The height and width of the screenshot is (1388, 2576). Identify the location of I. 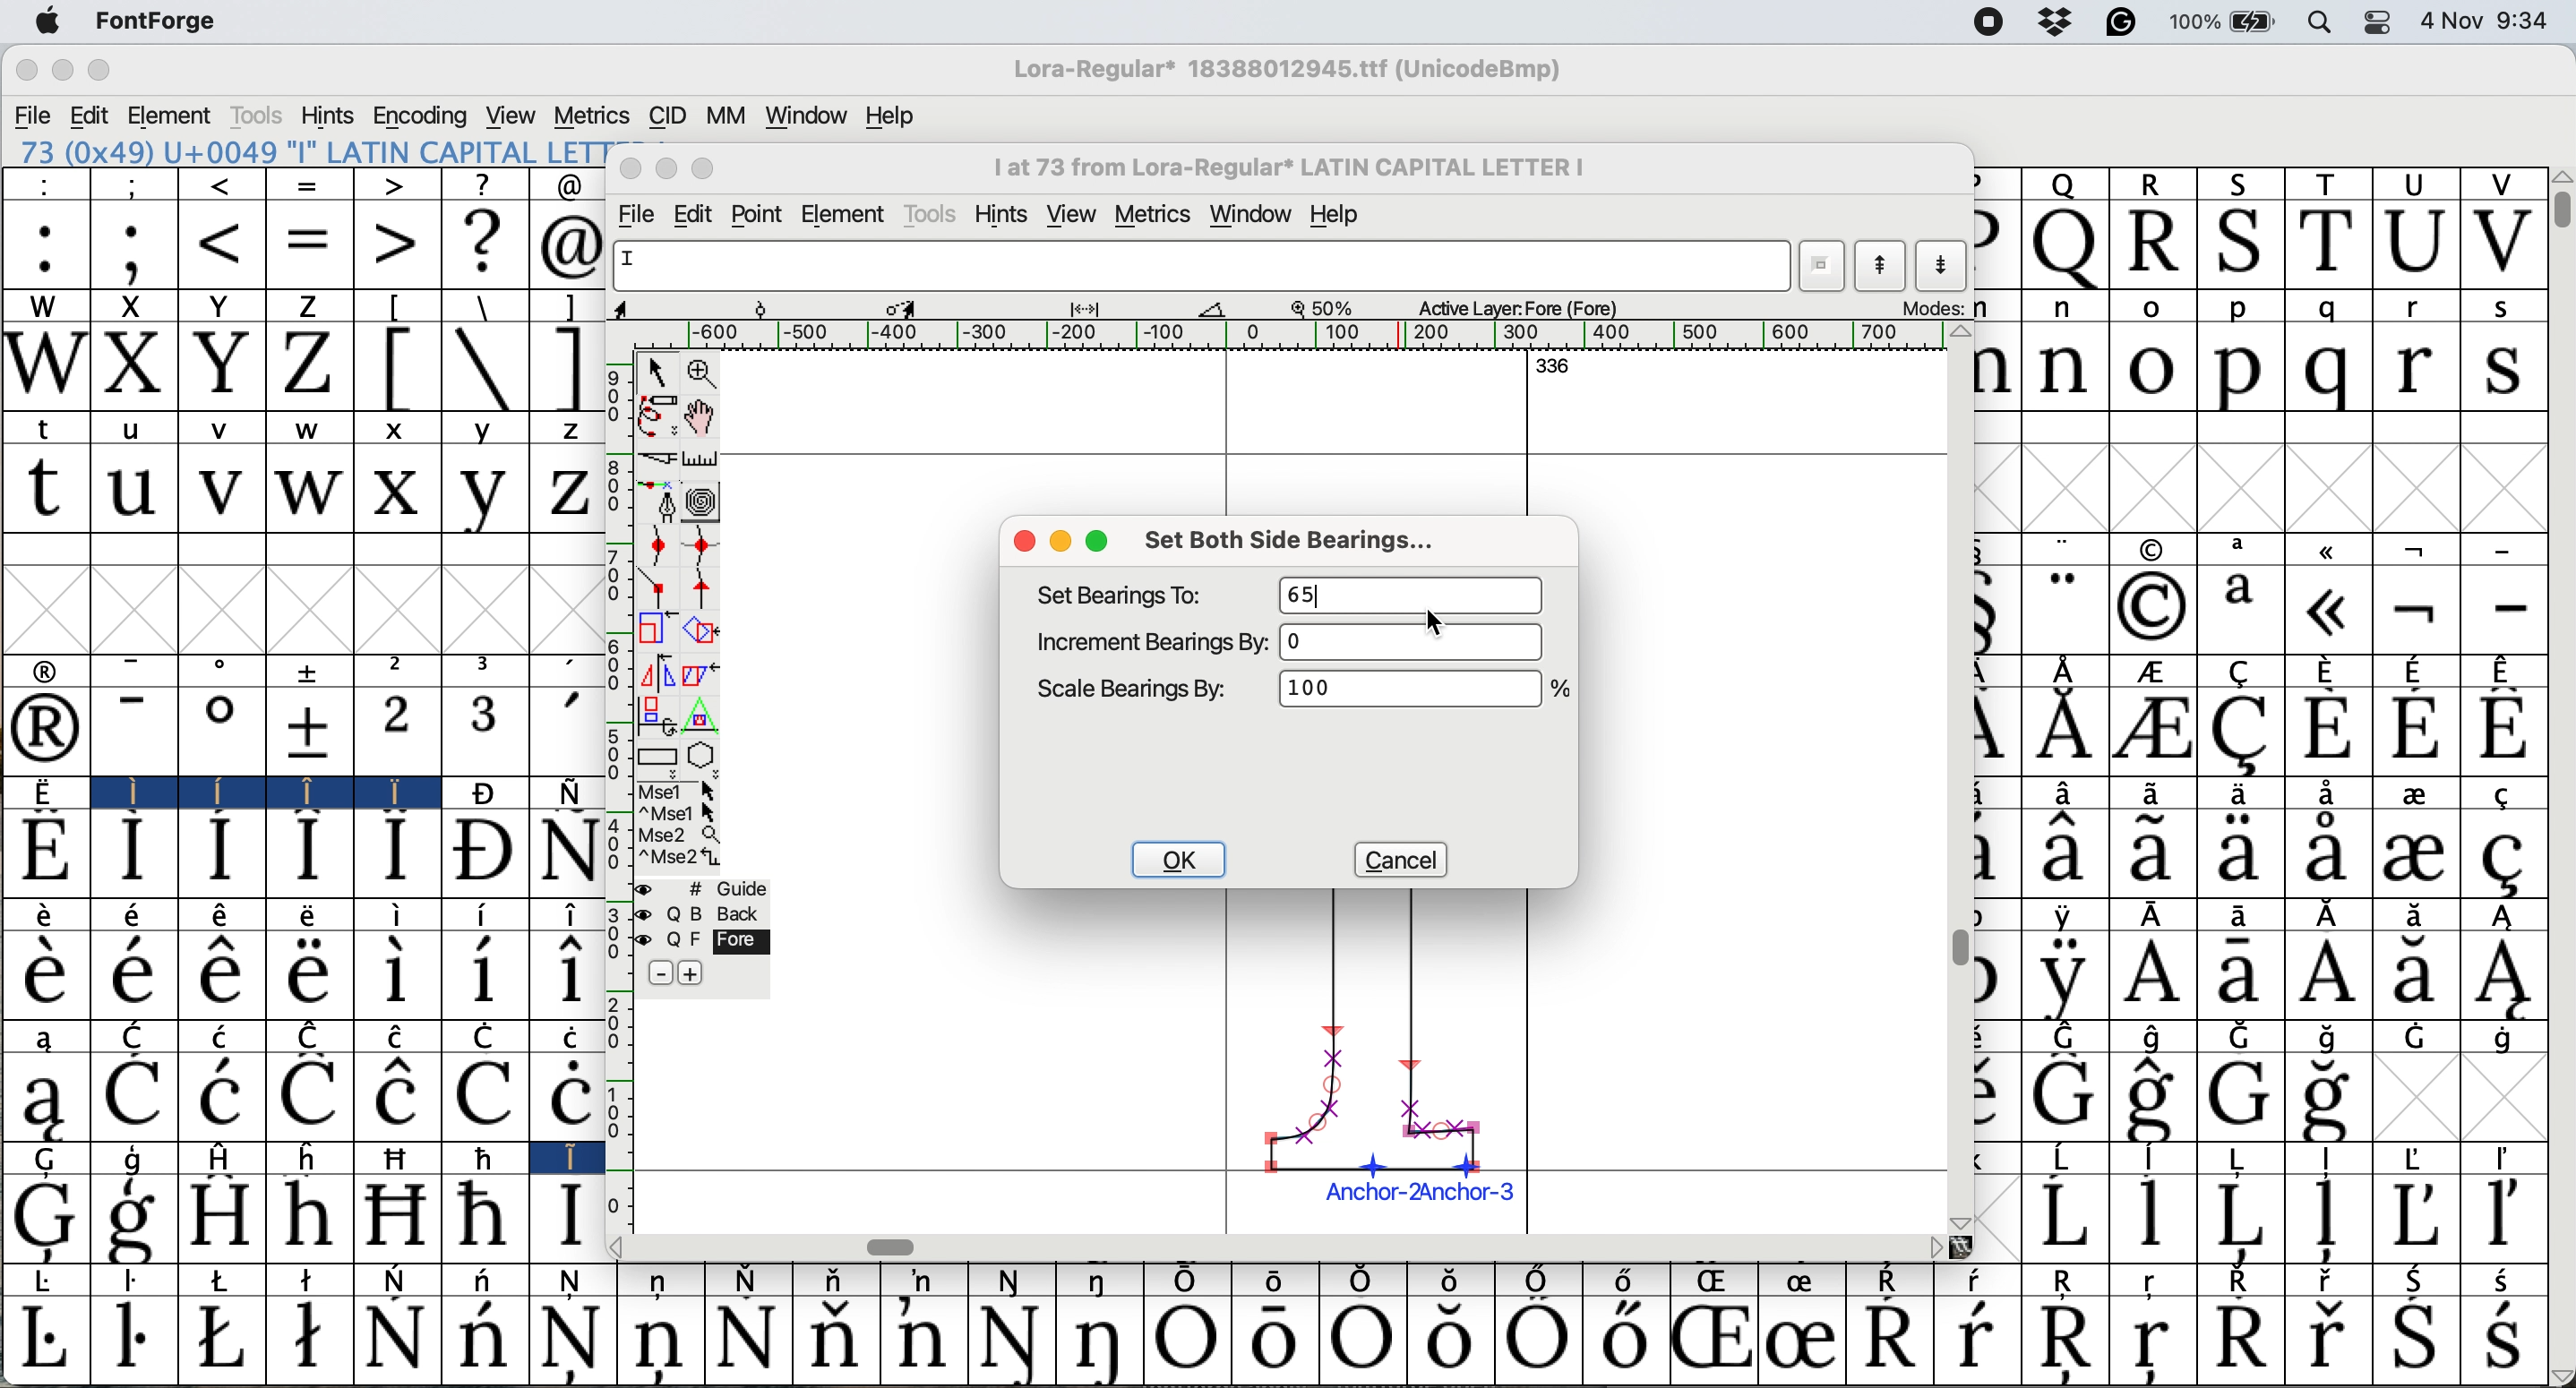
(566, 1157).